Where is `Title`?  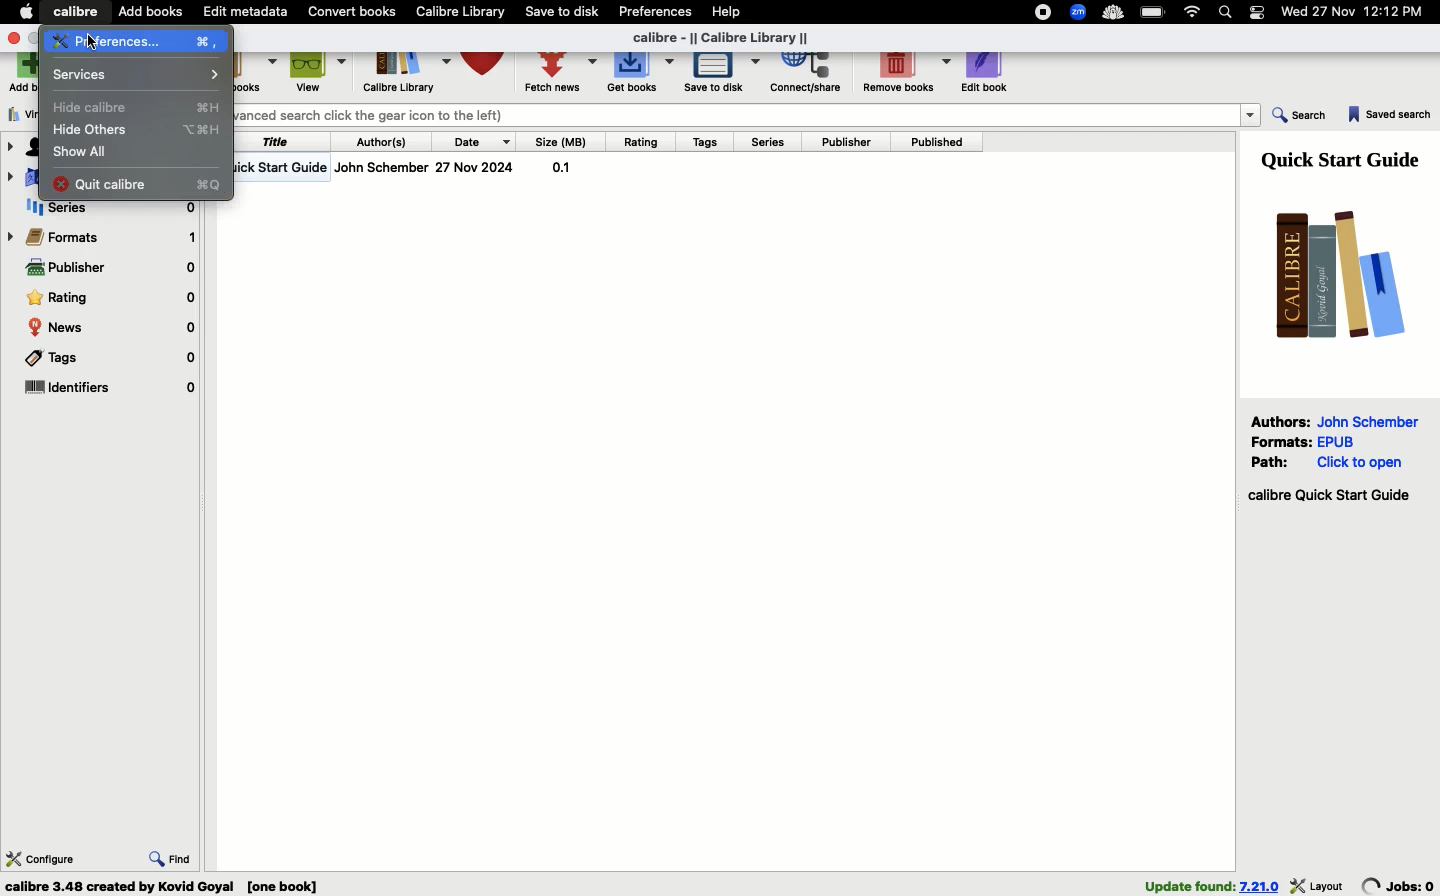
Title is located at coordinates (280, 167).